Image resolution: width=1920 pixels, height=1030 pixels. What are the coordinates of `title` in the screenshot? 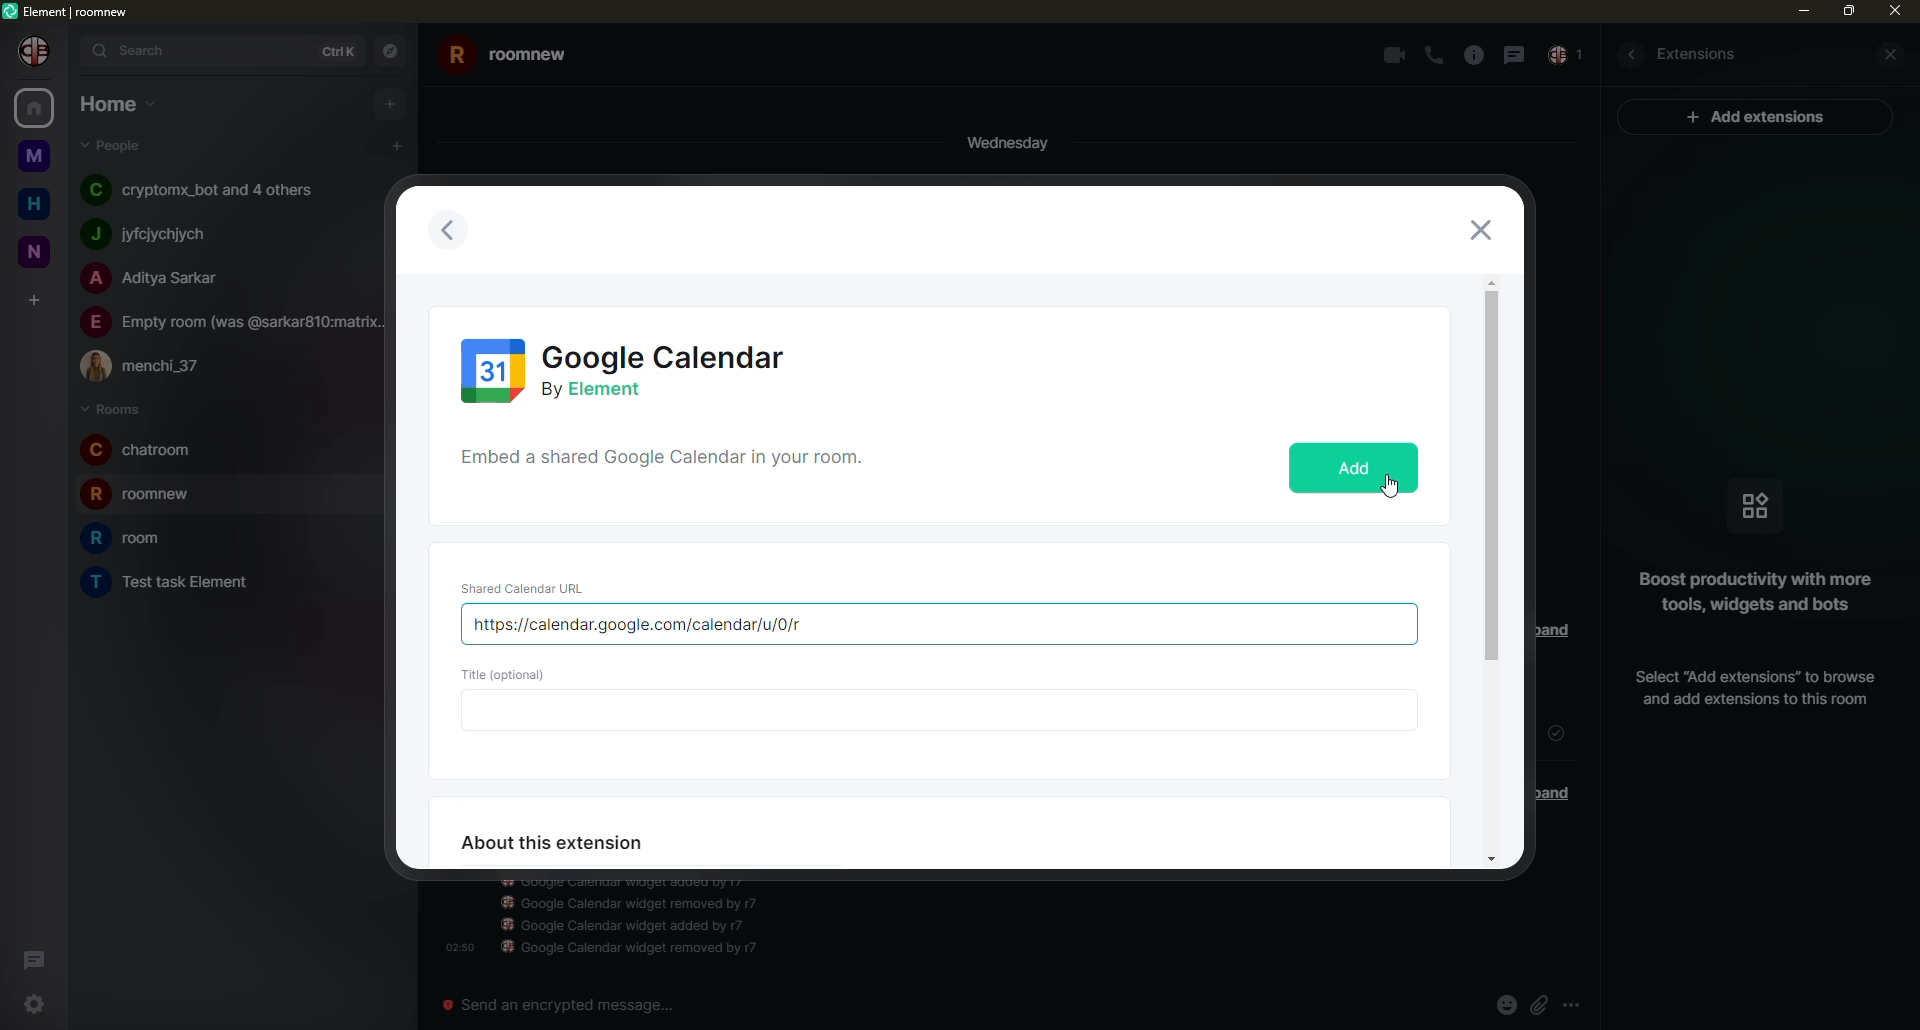 It's located at (508, 673).